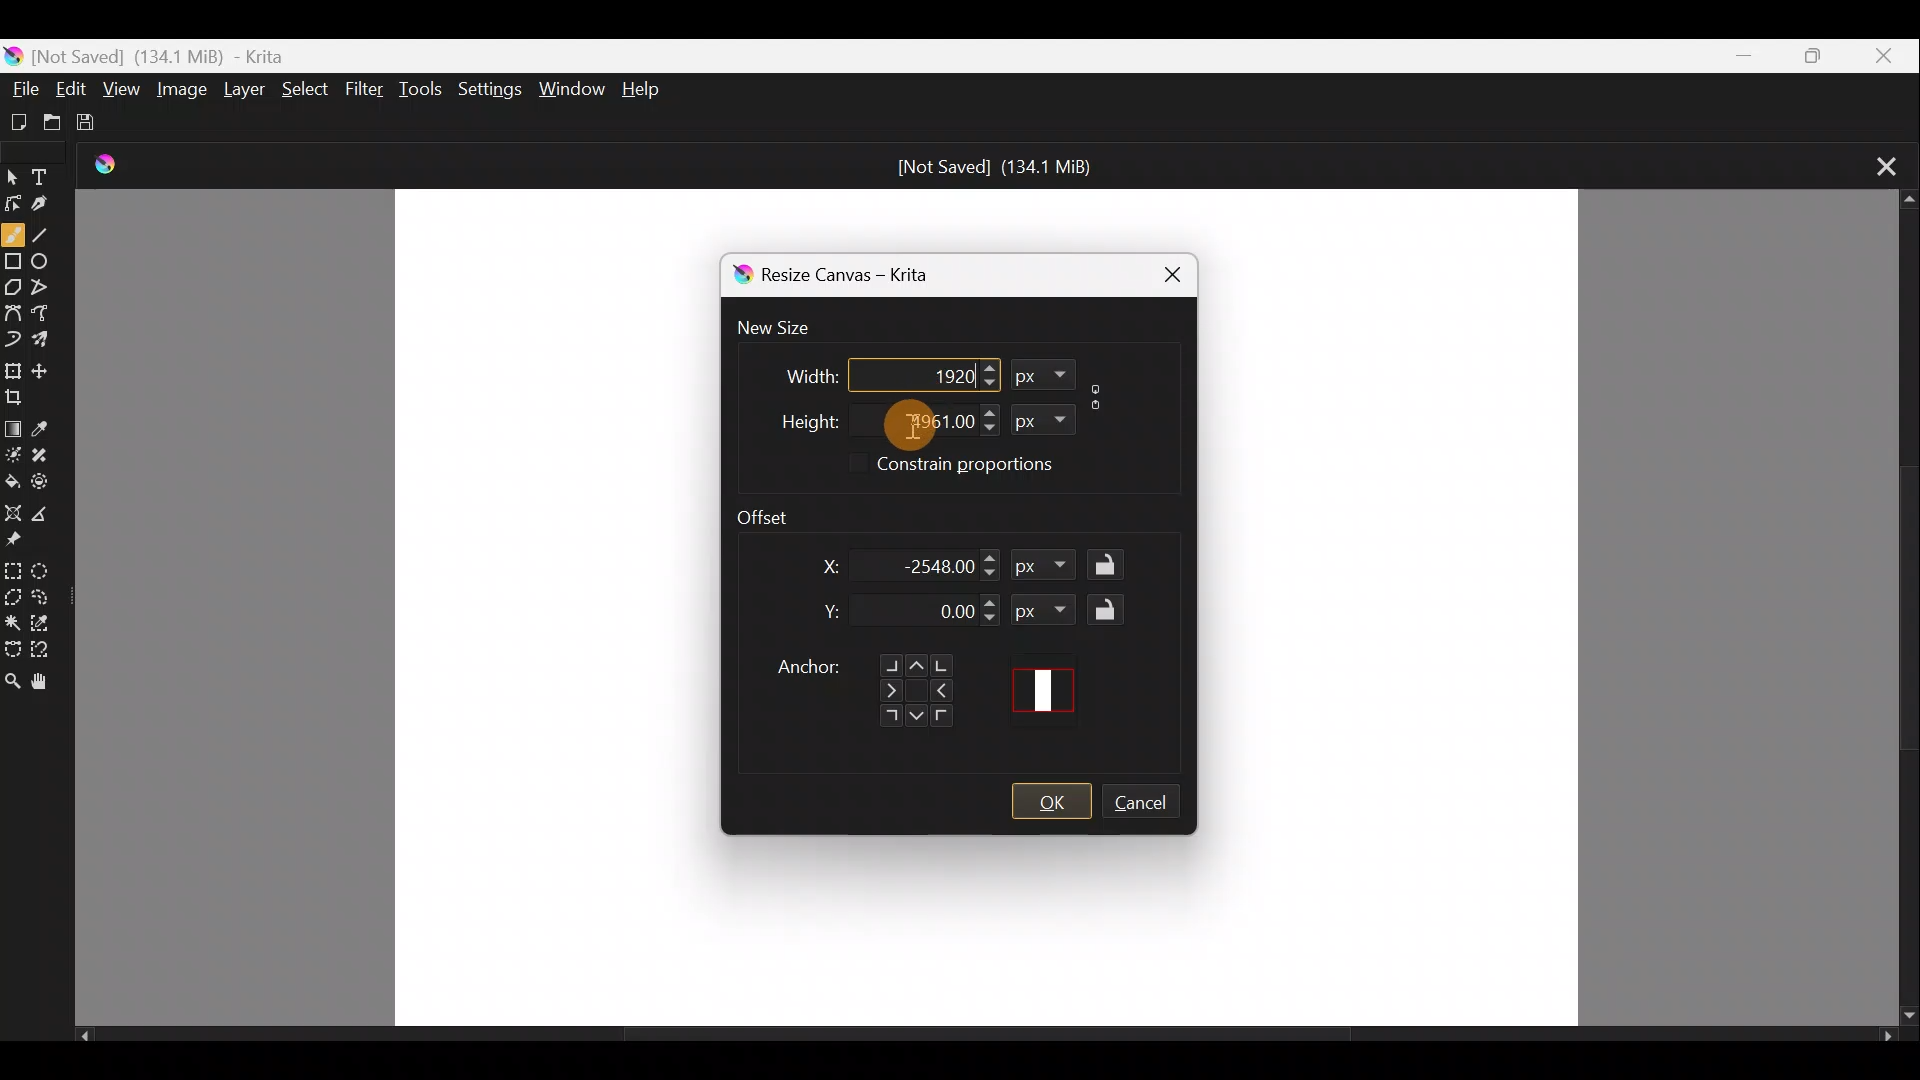 The image size is (1920, 1080). What do you see at coordinates (868, 278) in the screenshot?
I see `Resize canvas - Krita` at bounding box center [868, 278].